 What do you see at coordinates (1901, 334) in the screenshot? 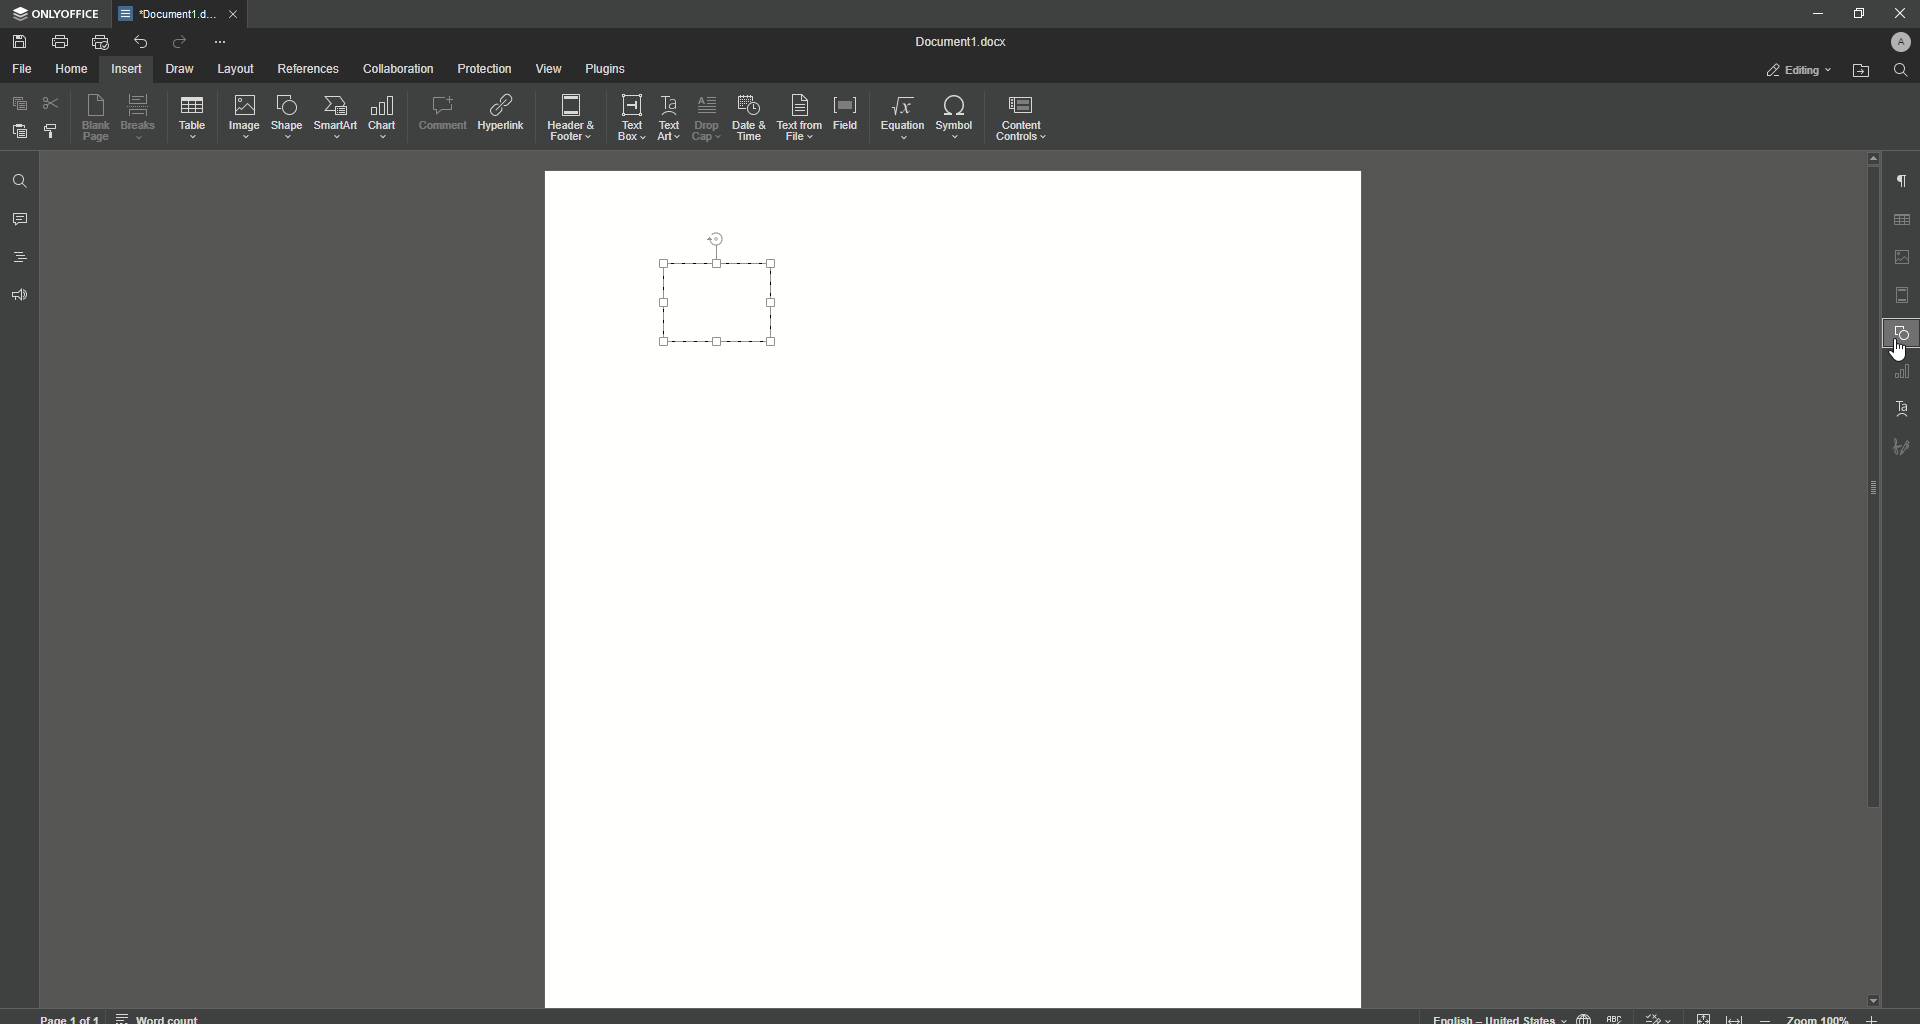
I see `Shape Settings` at bounding box center [1901, 334].